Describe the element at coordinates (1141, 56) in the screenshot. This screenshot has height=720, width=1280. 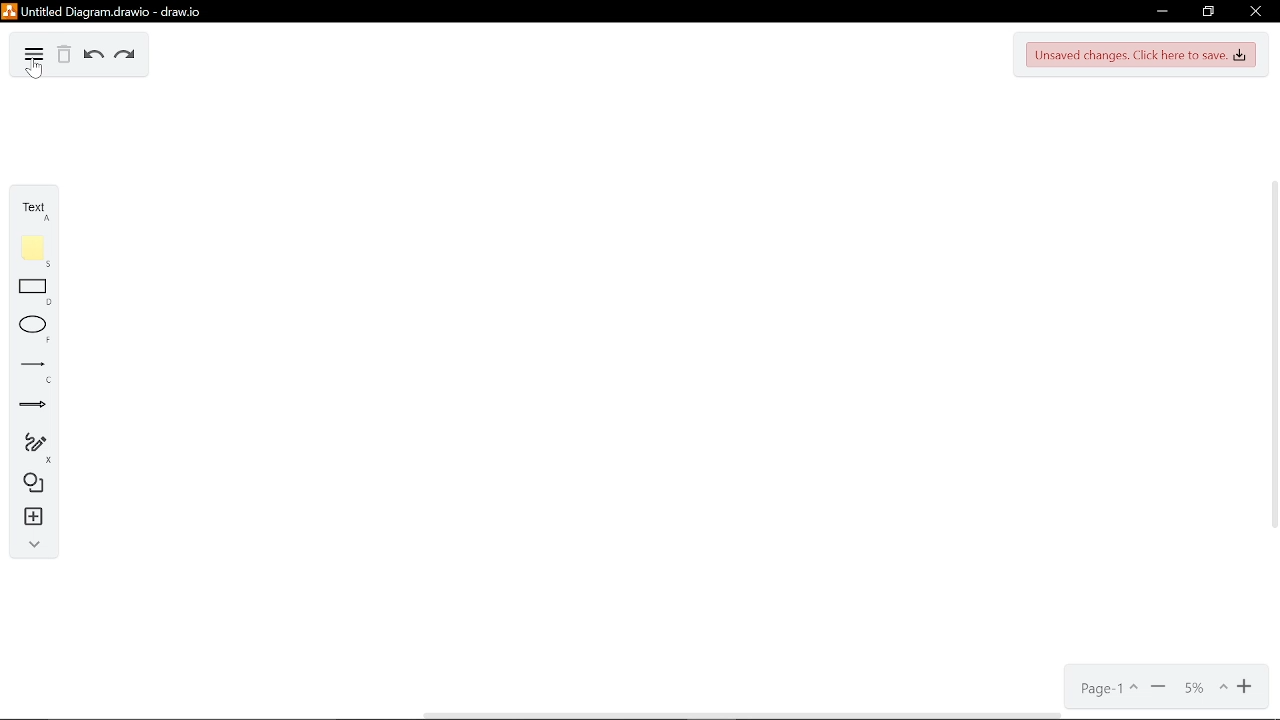
I see `UNsaved changes. Click here to save` at that location.